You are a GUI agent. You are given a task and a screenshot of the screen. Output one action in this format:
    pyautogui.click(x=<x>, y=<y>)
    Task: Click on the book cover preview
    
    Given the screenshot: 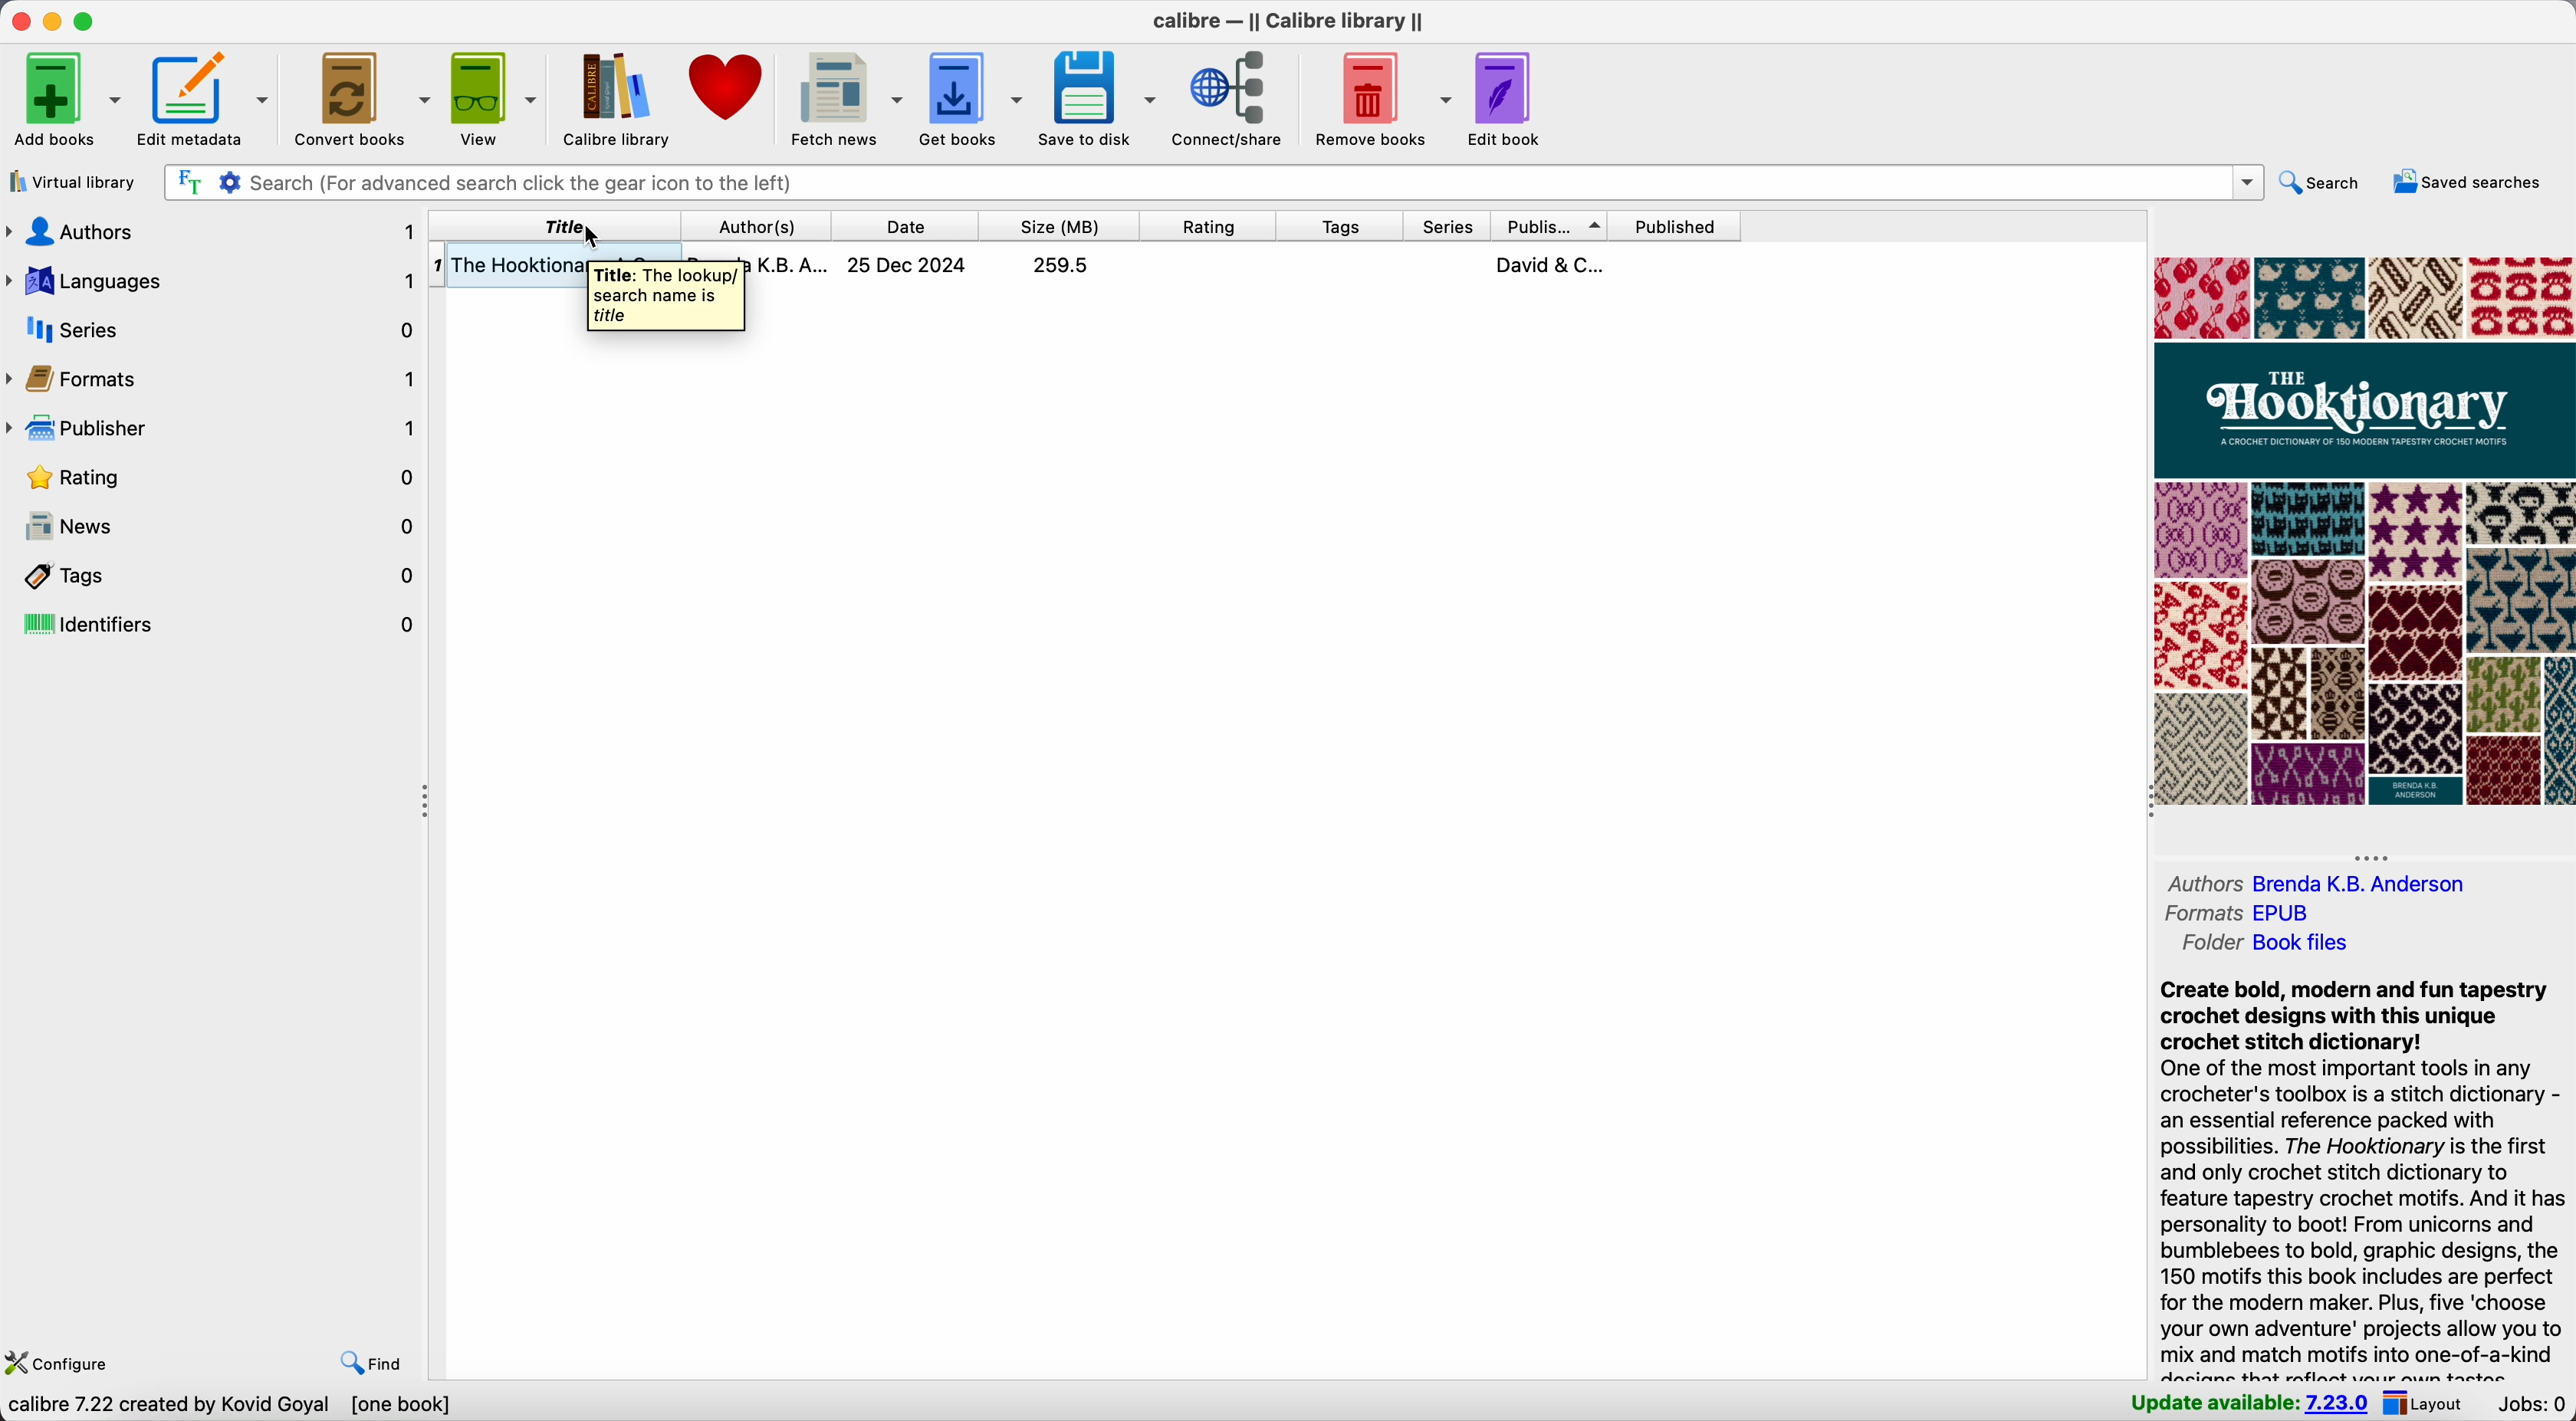 What is the action you would take?
    pyautogui.click(x=2362, y=530)
    